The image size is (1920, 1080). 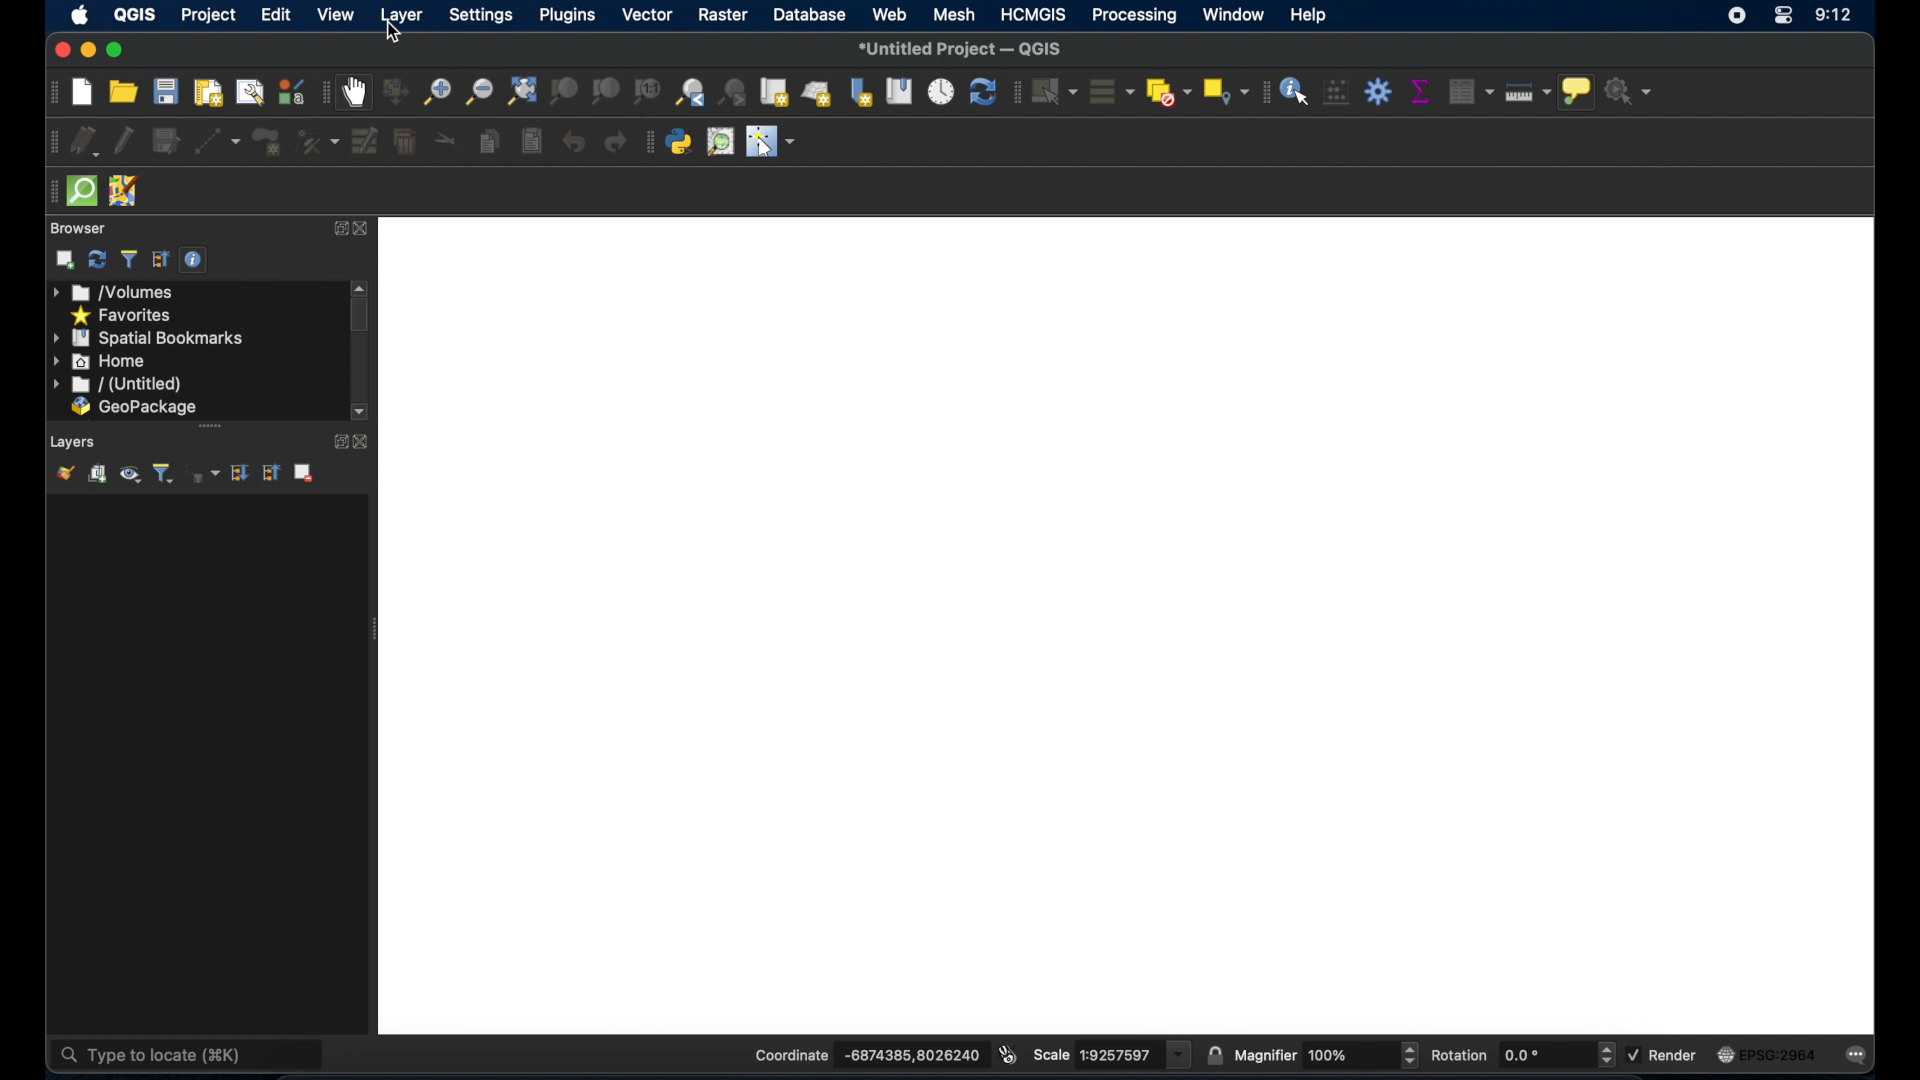 What do you see at coordinates (122, 139) in the screenshot?
I see `toggle editing` at bounding box center [122, 139].